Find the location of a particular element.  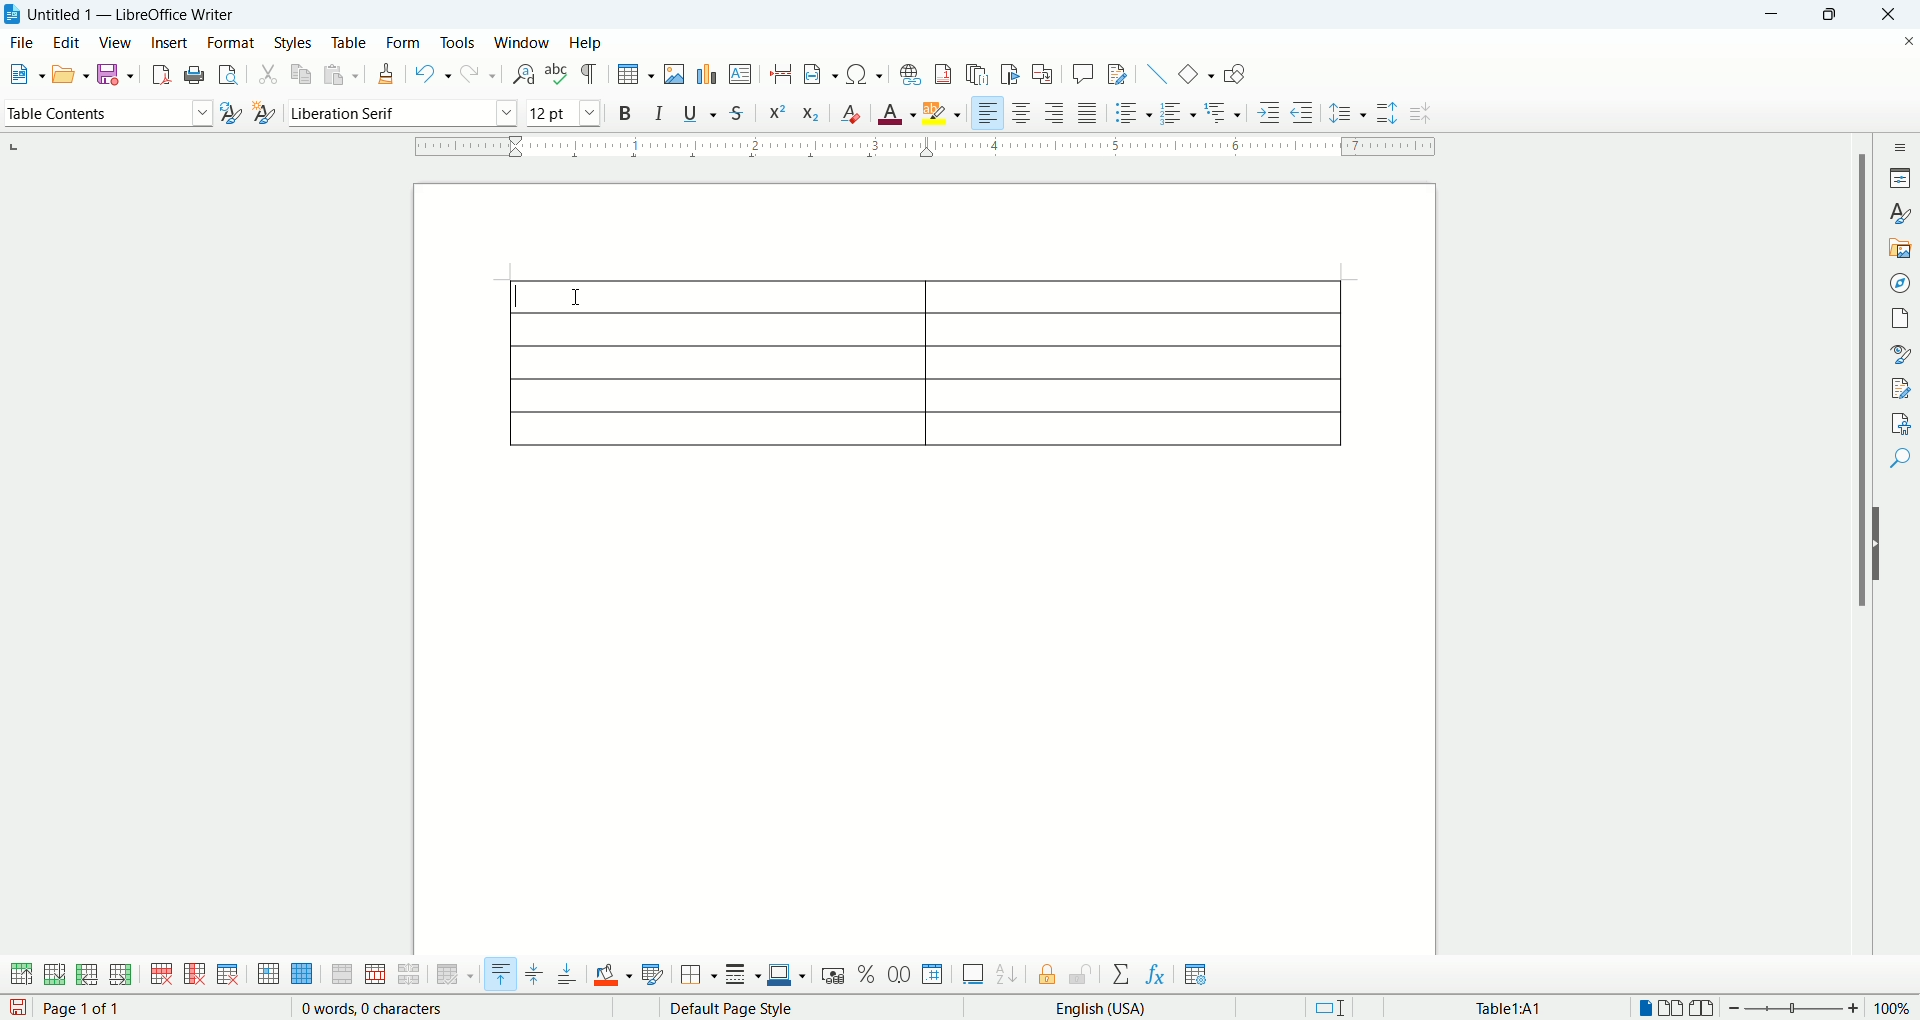

vertical scroll bar is located at coordinates (1856, 561).